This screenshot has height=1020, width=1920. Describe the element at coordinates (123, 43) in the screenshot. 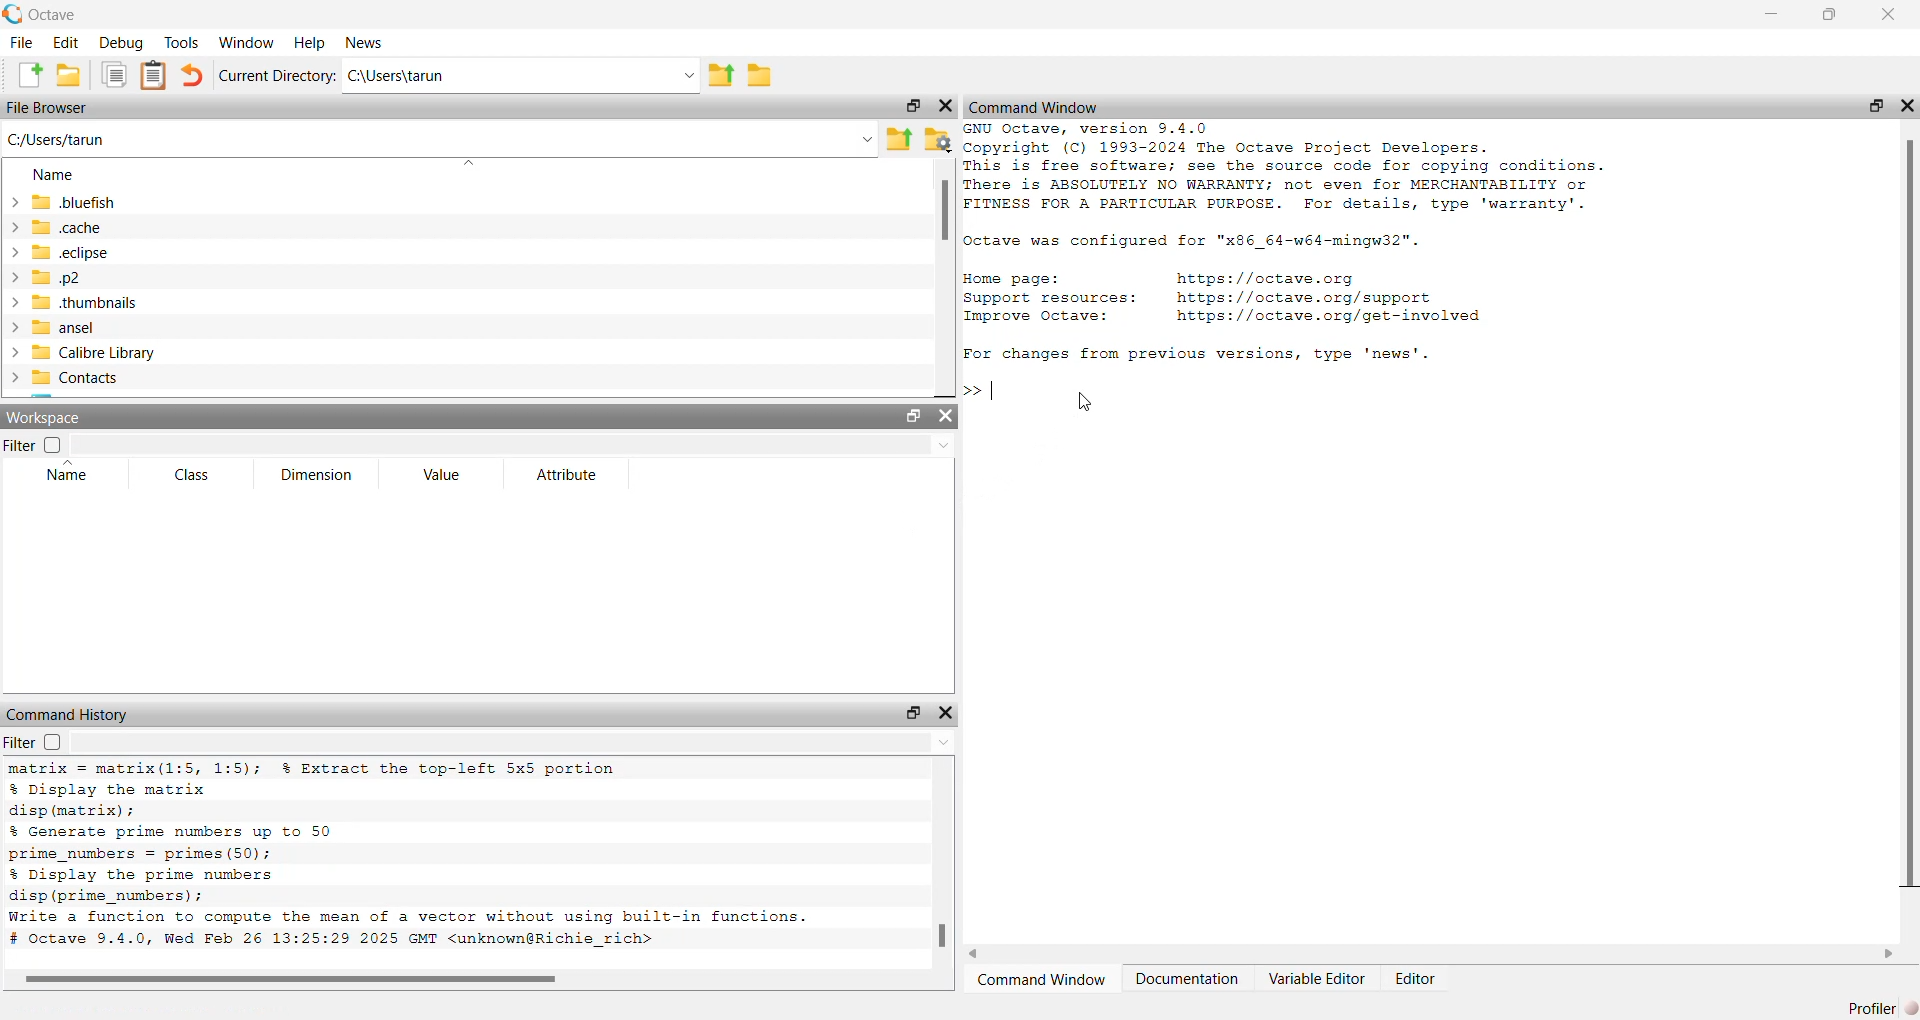

I see `debug` at that location.